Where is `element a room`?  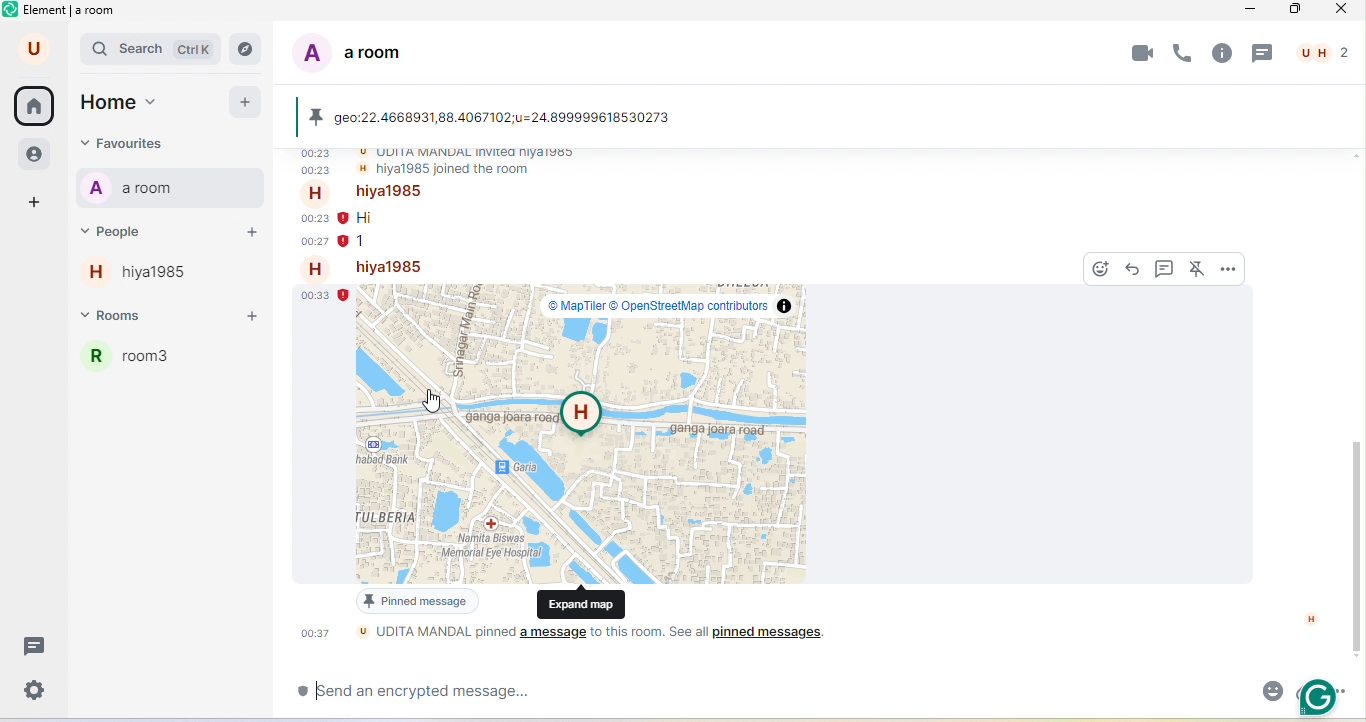 element a room is located at coordinates (70, 13).